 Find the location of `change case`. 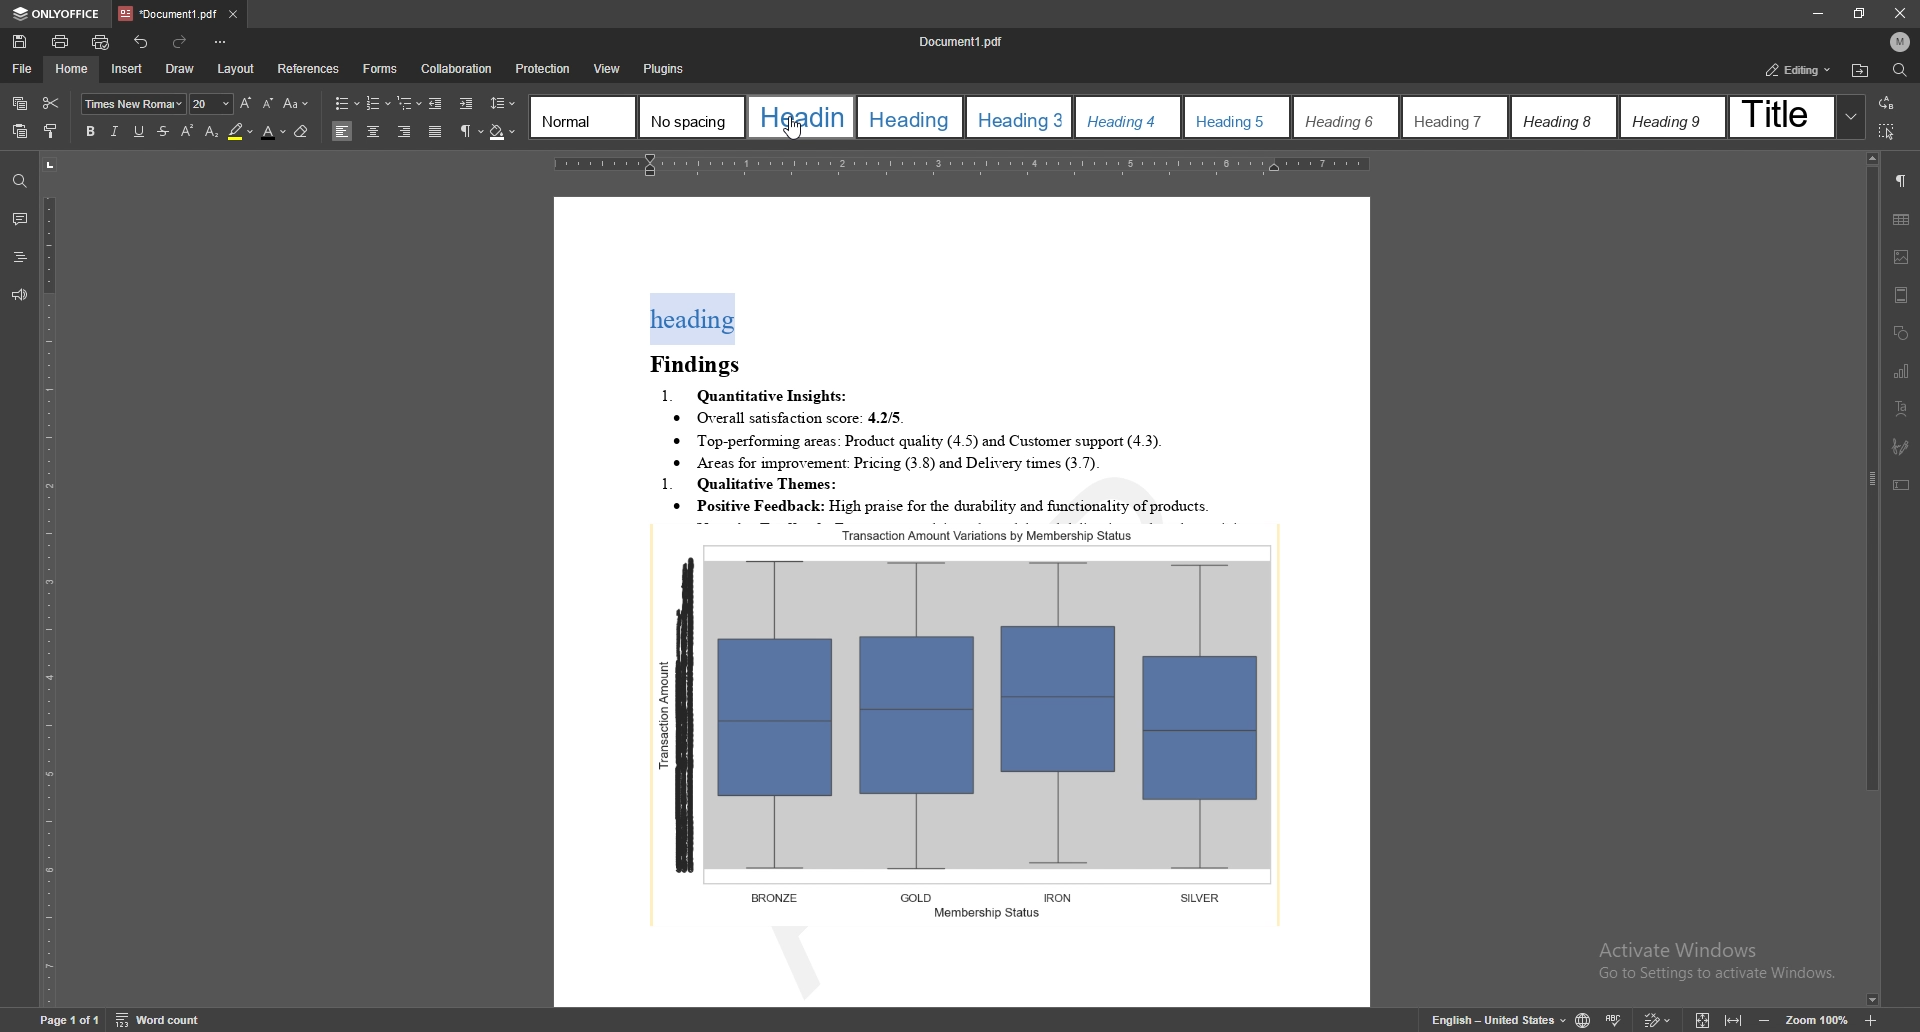

change case is located at coordinates (296, 104).